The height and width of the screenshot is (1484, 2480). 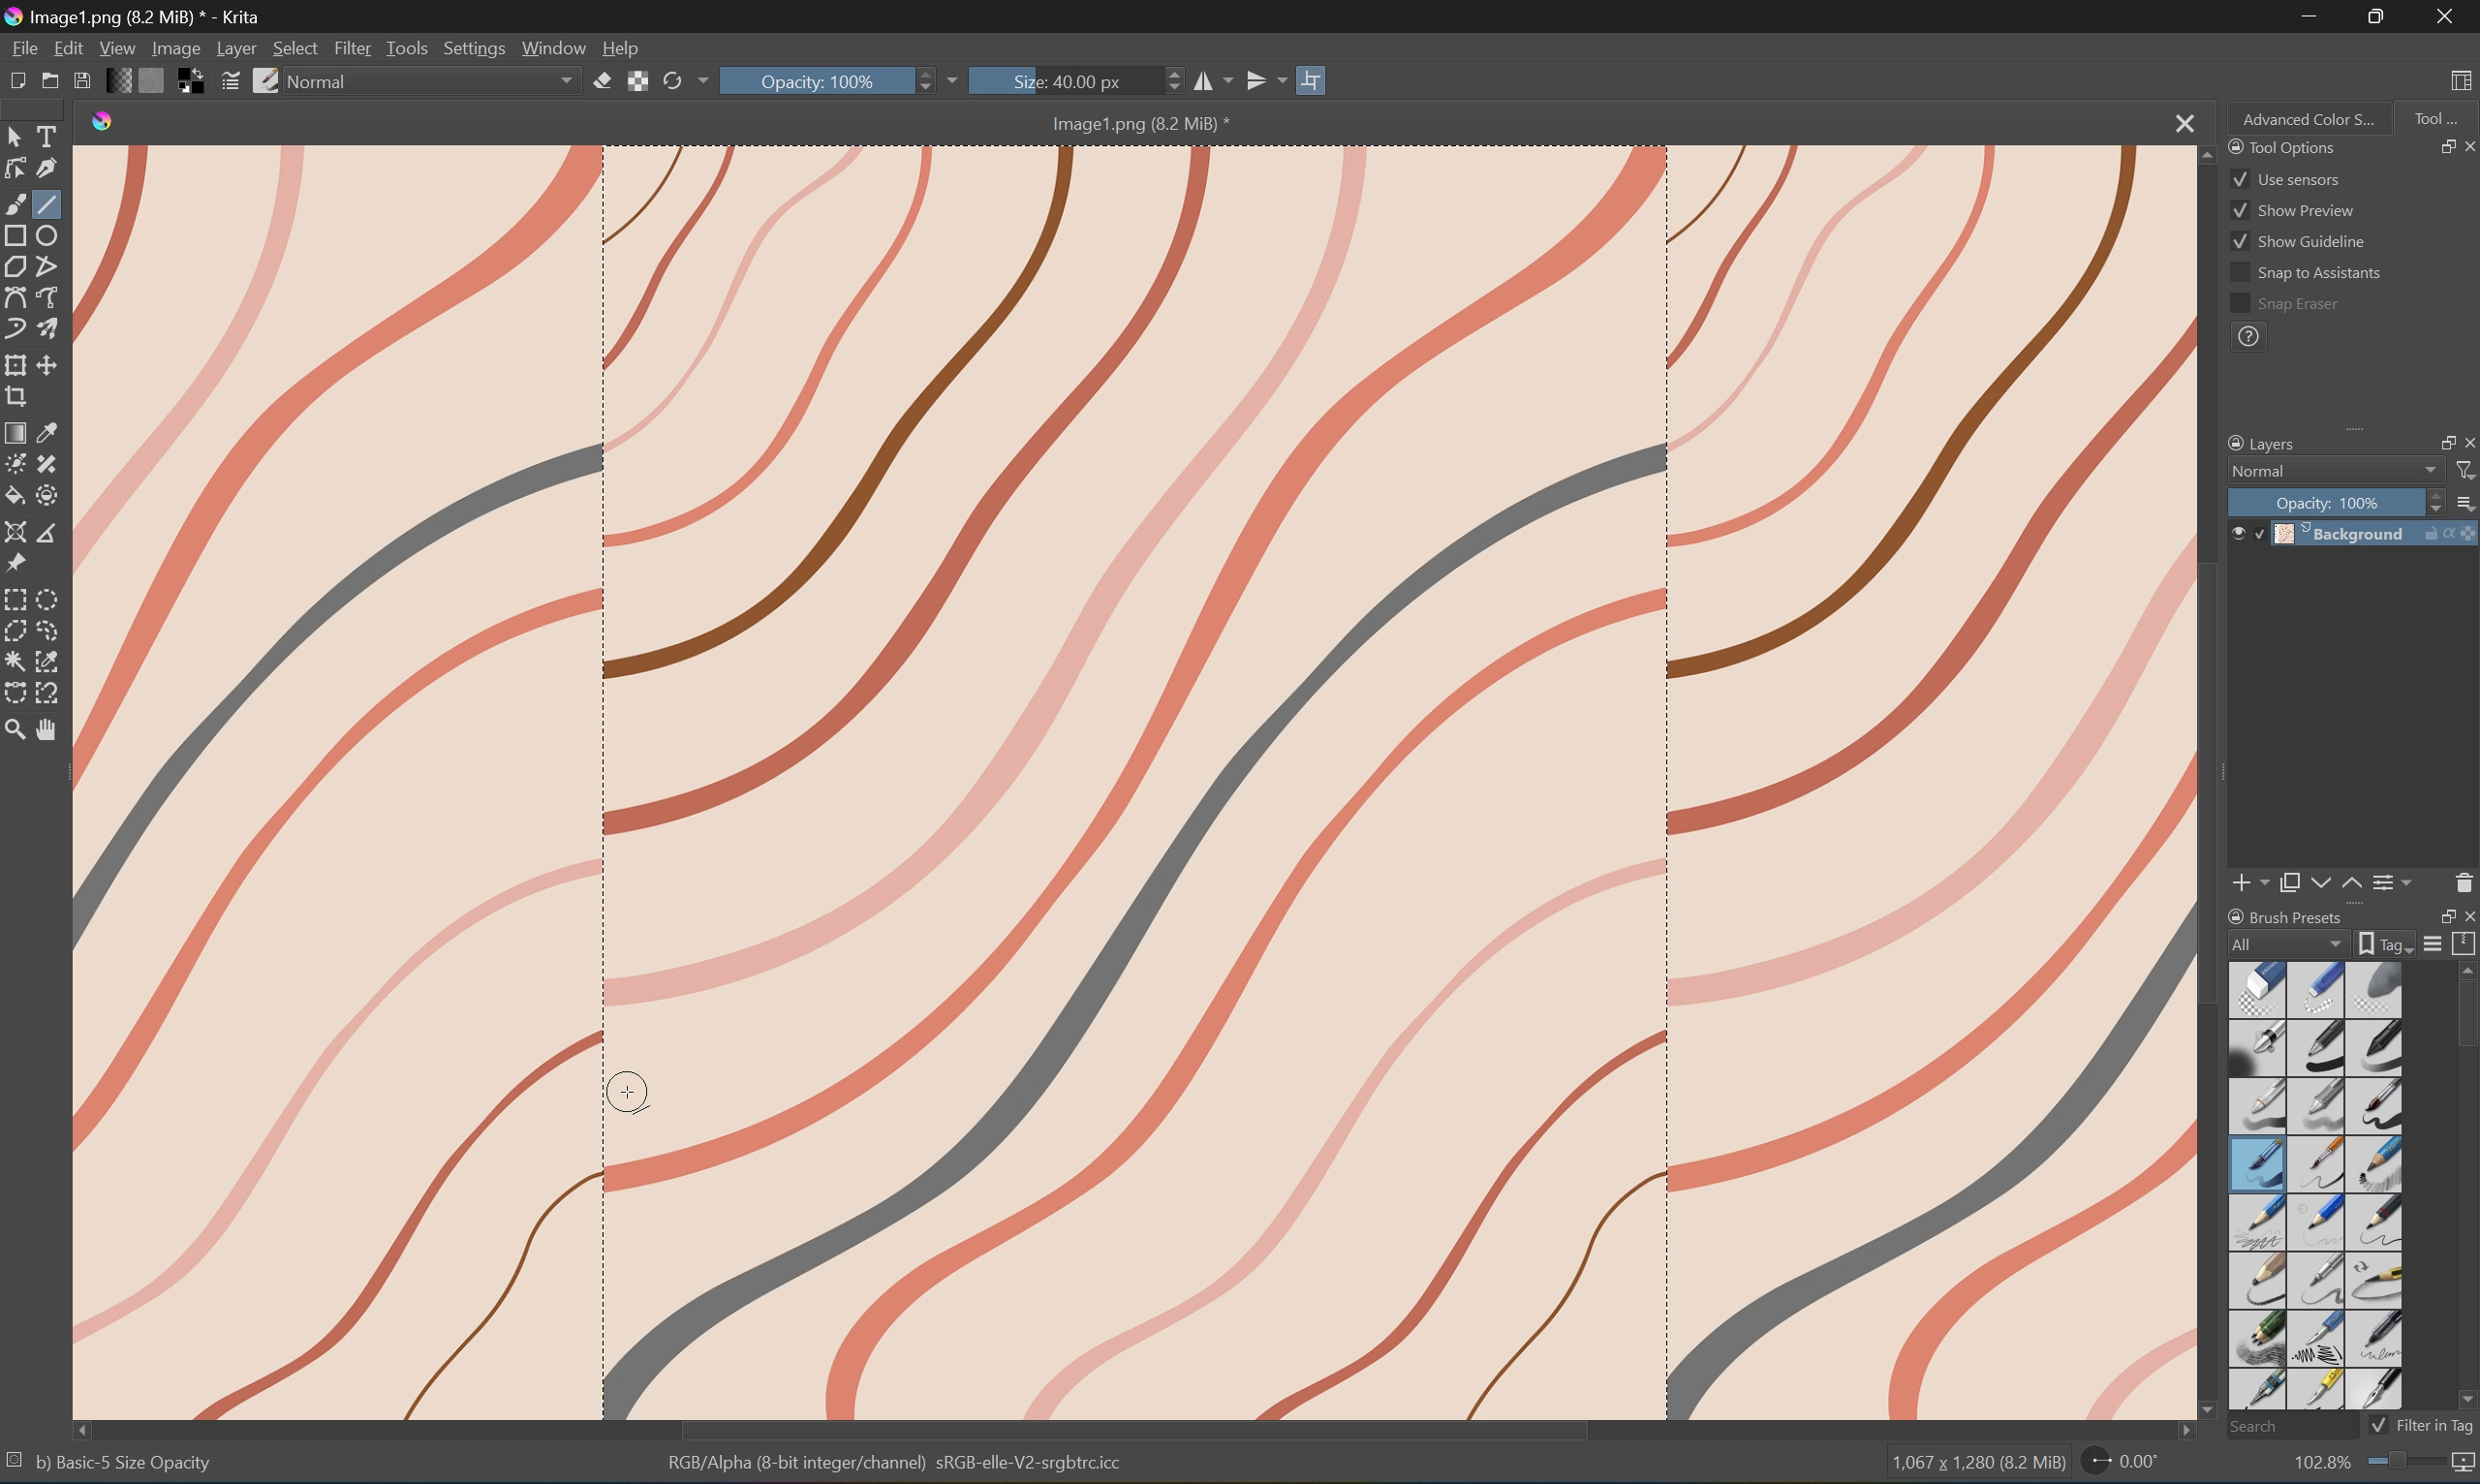 What do you see at coordinates (2376, 1425) in the screenshot?
I see `Checkbox` at bounding box center [2376, 1425].